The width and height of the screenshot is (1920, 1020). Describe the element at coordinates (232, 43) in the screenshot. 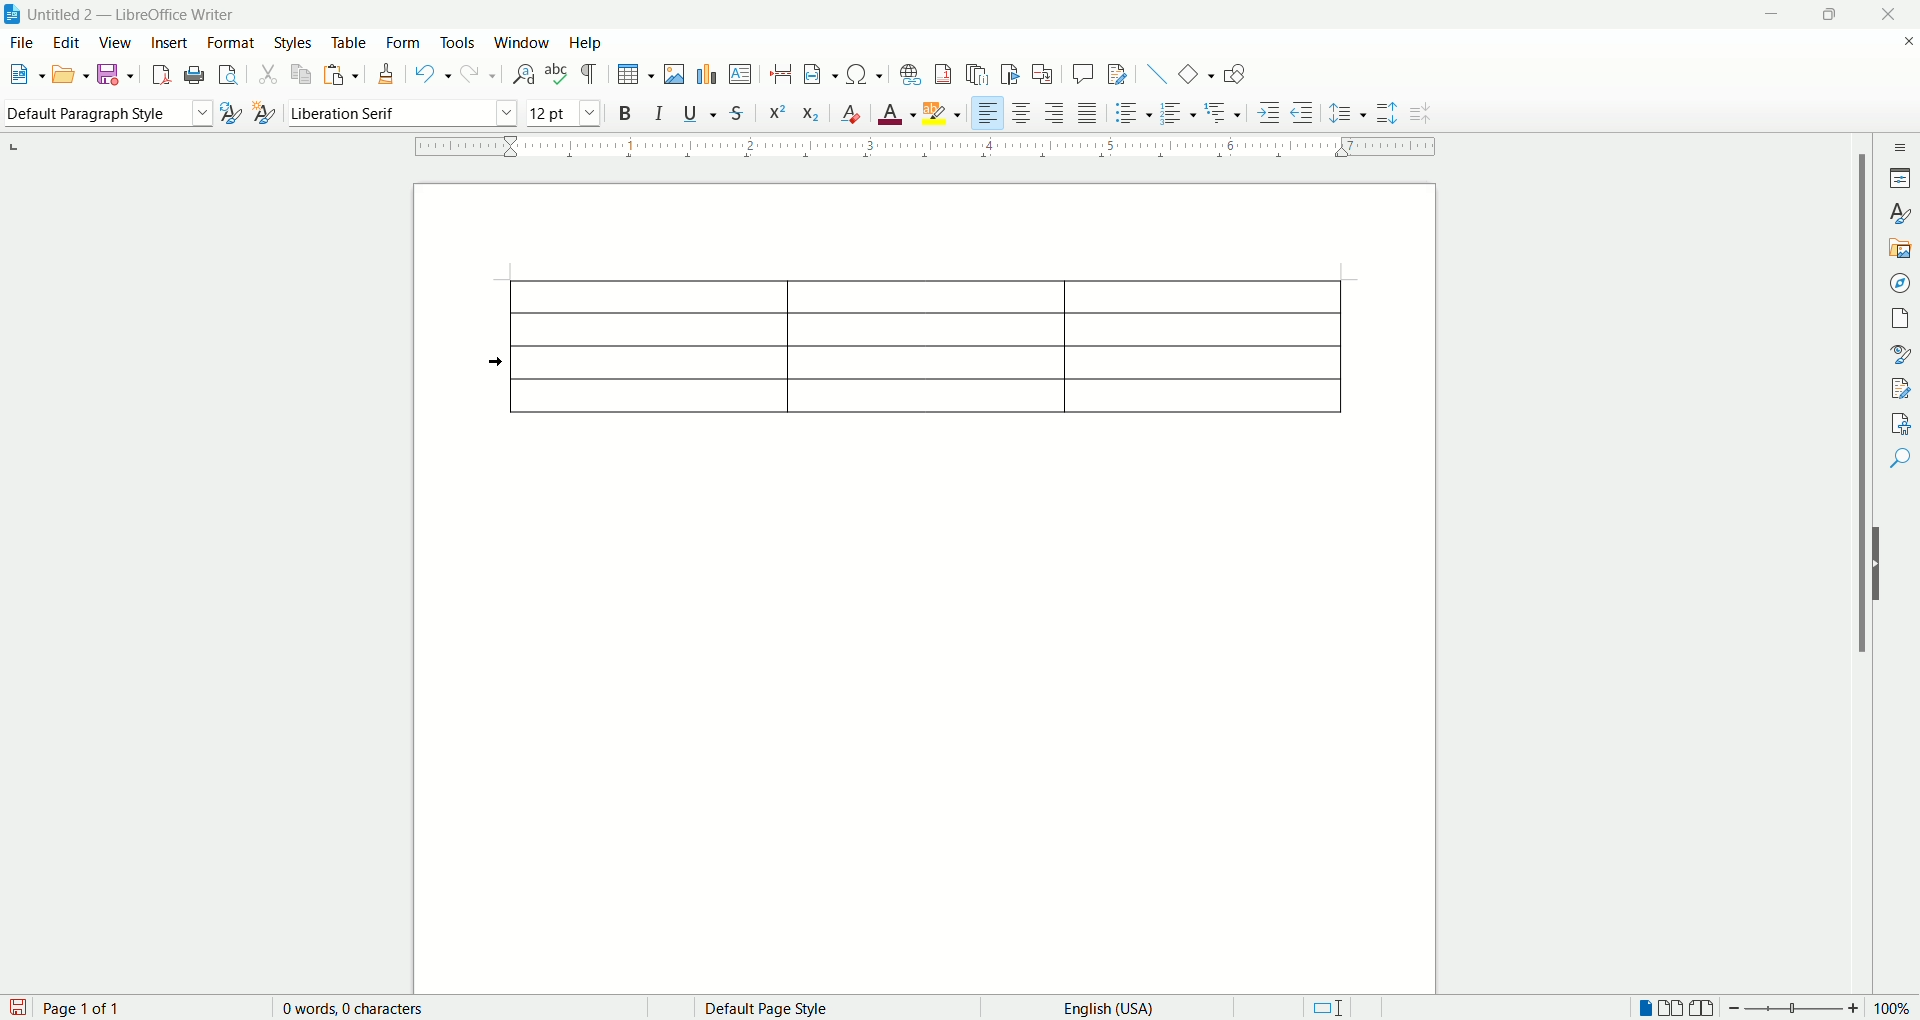

I see `format` at that location.